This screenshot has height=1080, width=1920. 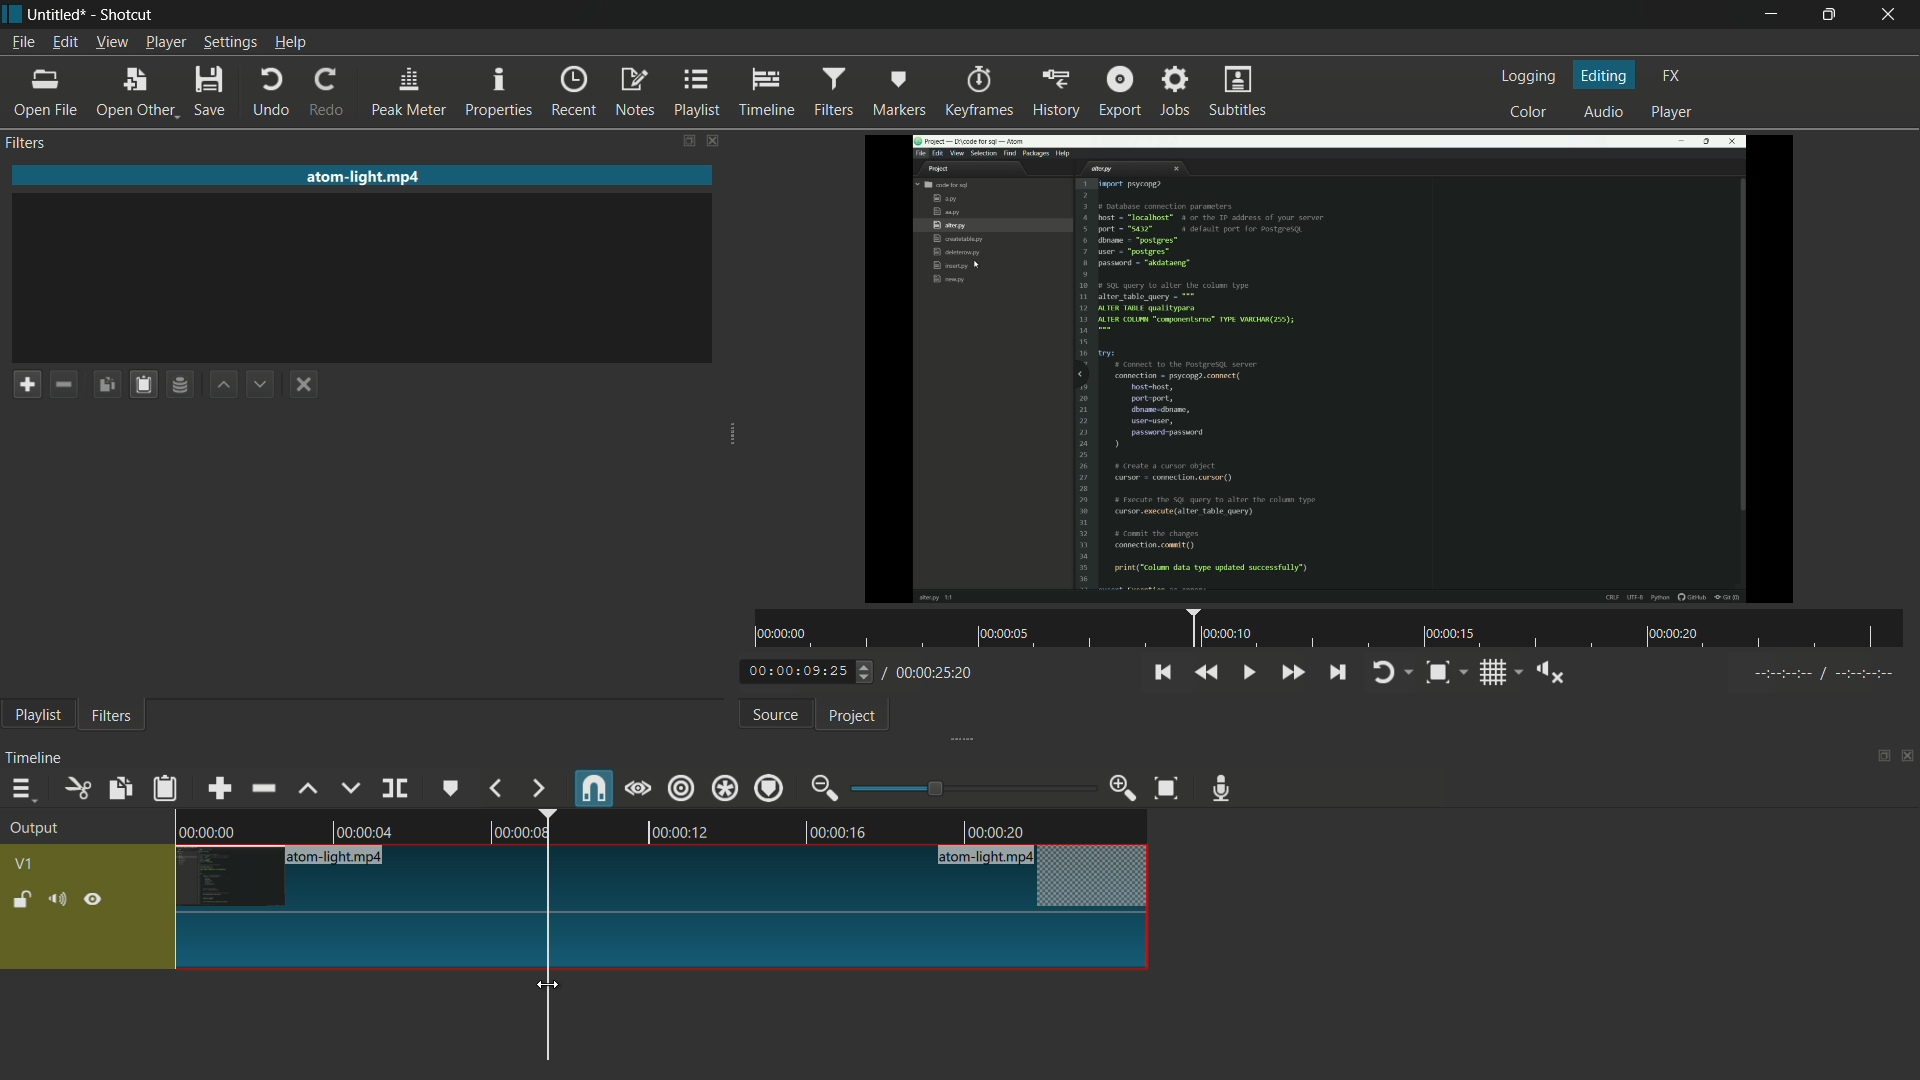 What do you see at coordinates (69, 383) in the screenshot?
I see `remove a filter` at bounding box center [69, 383].